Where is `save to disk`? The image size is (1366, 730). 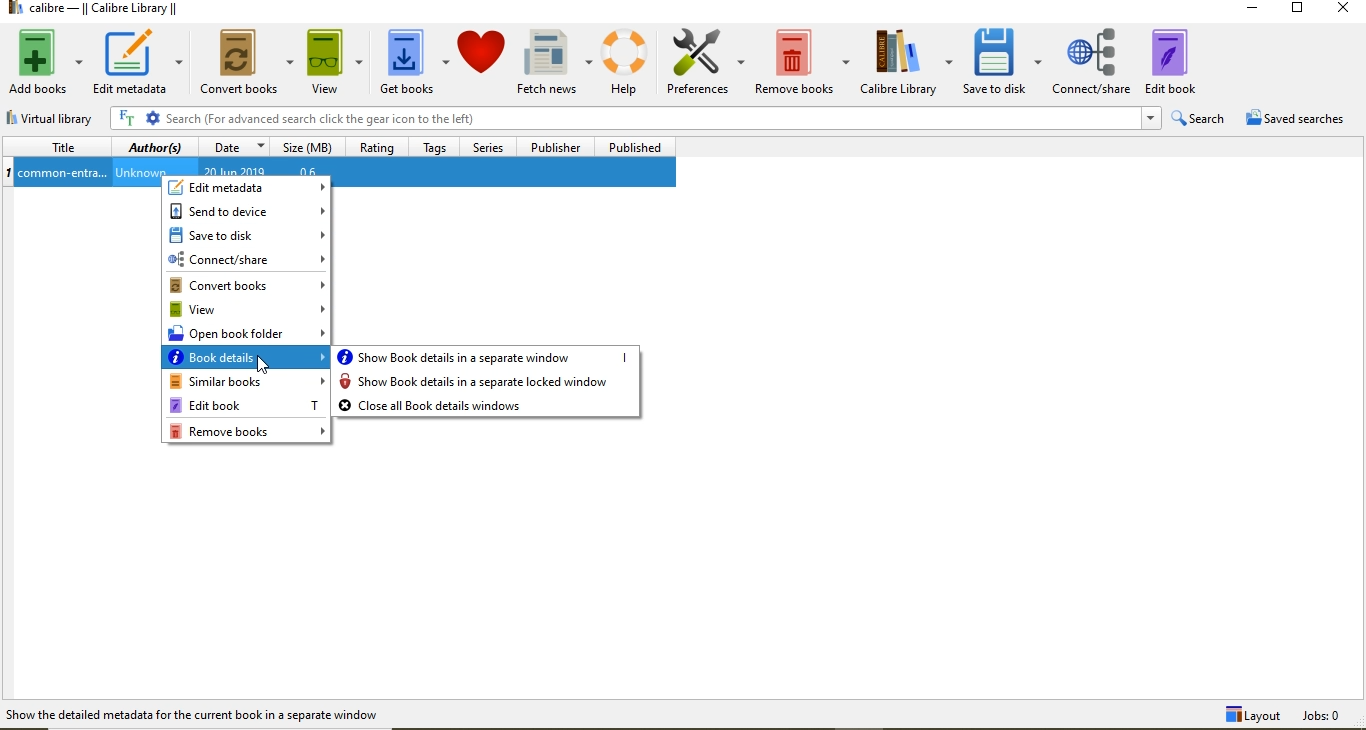
save to disk is located at coordinates (247, 234).